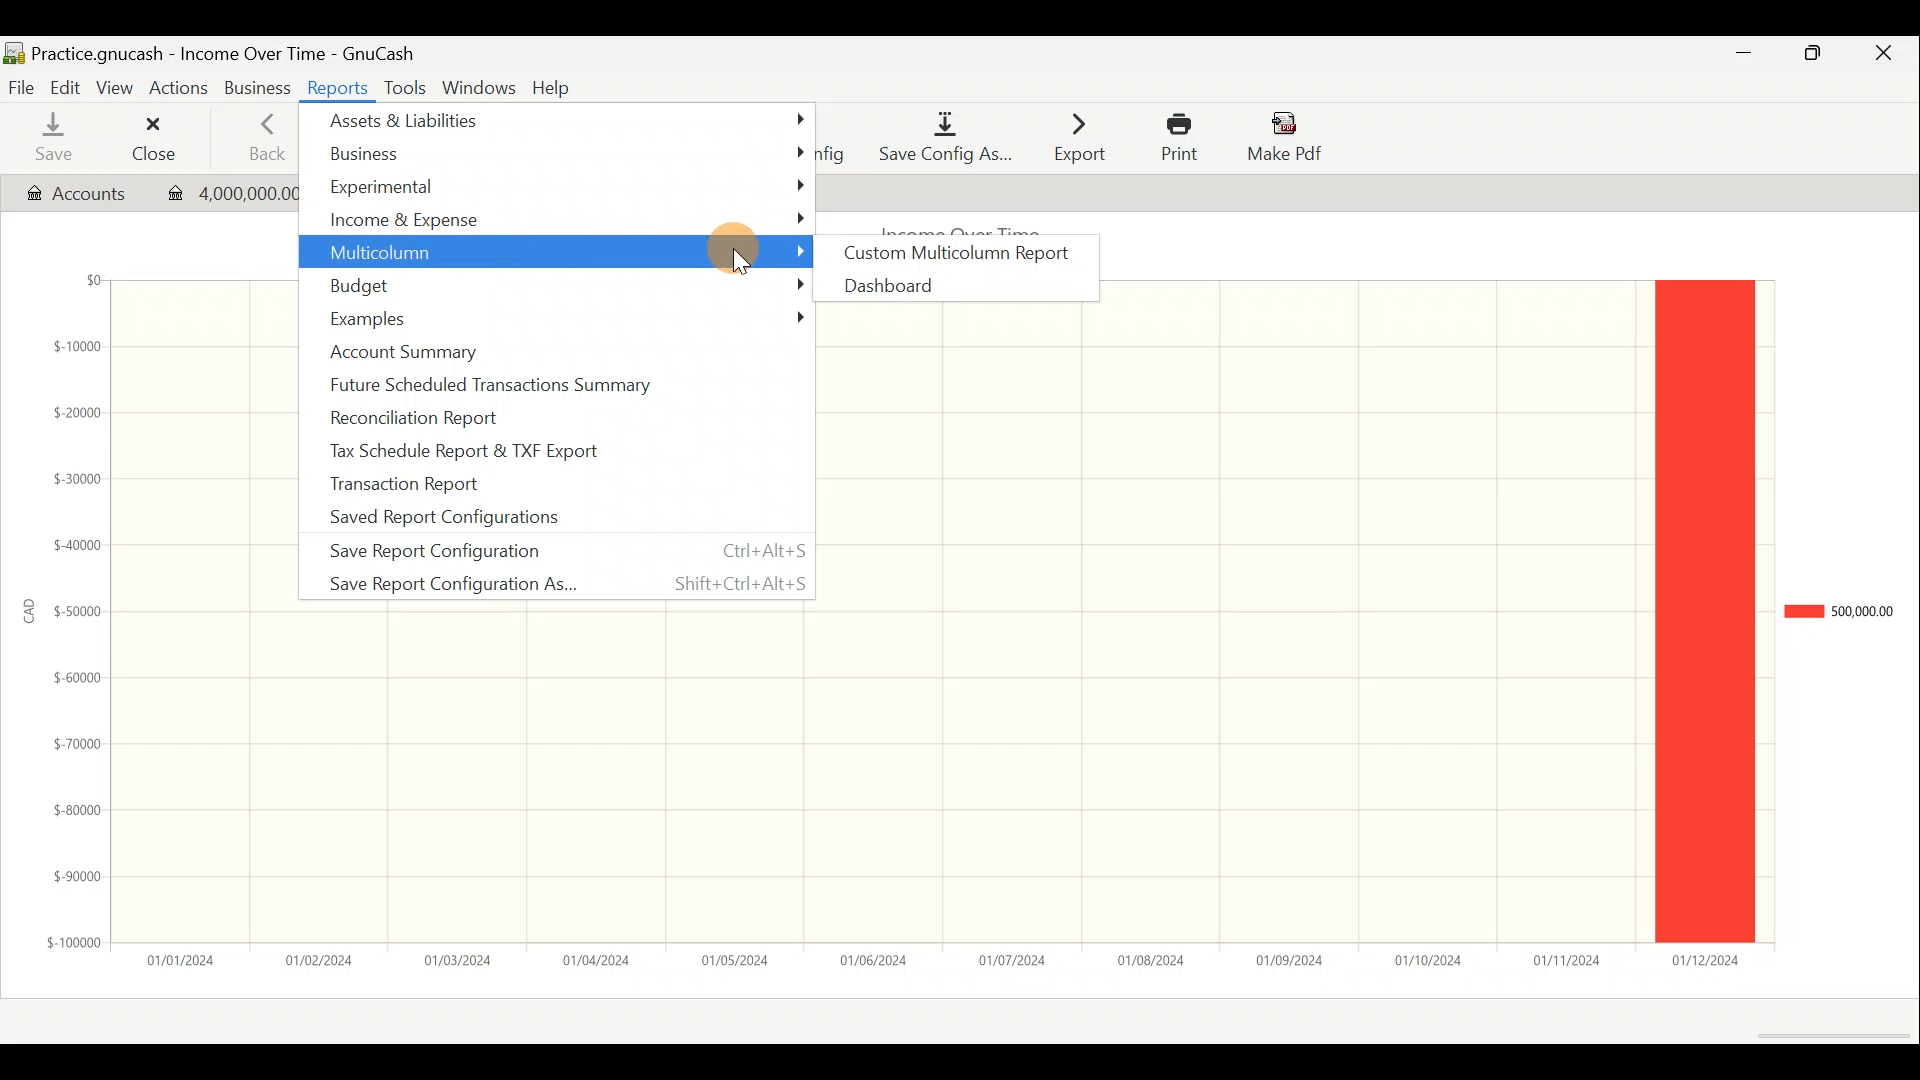  I want to click on Future scheduled transactions summary, so click(550, 389).